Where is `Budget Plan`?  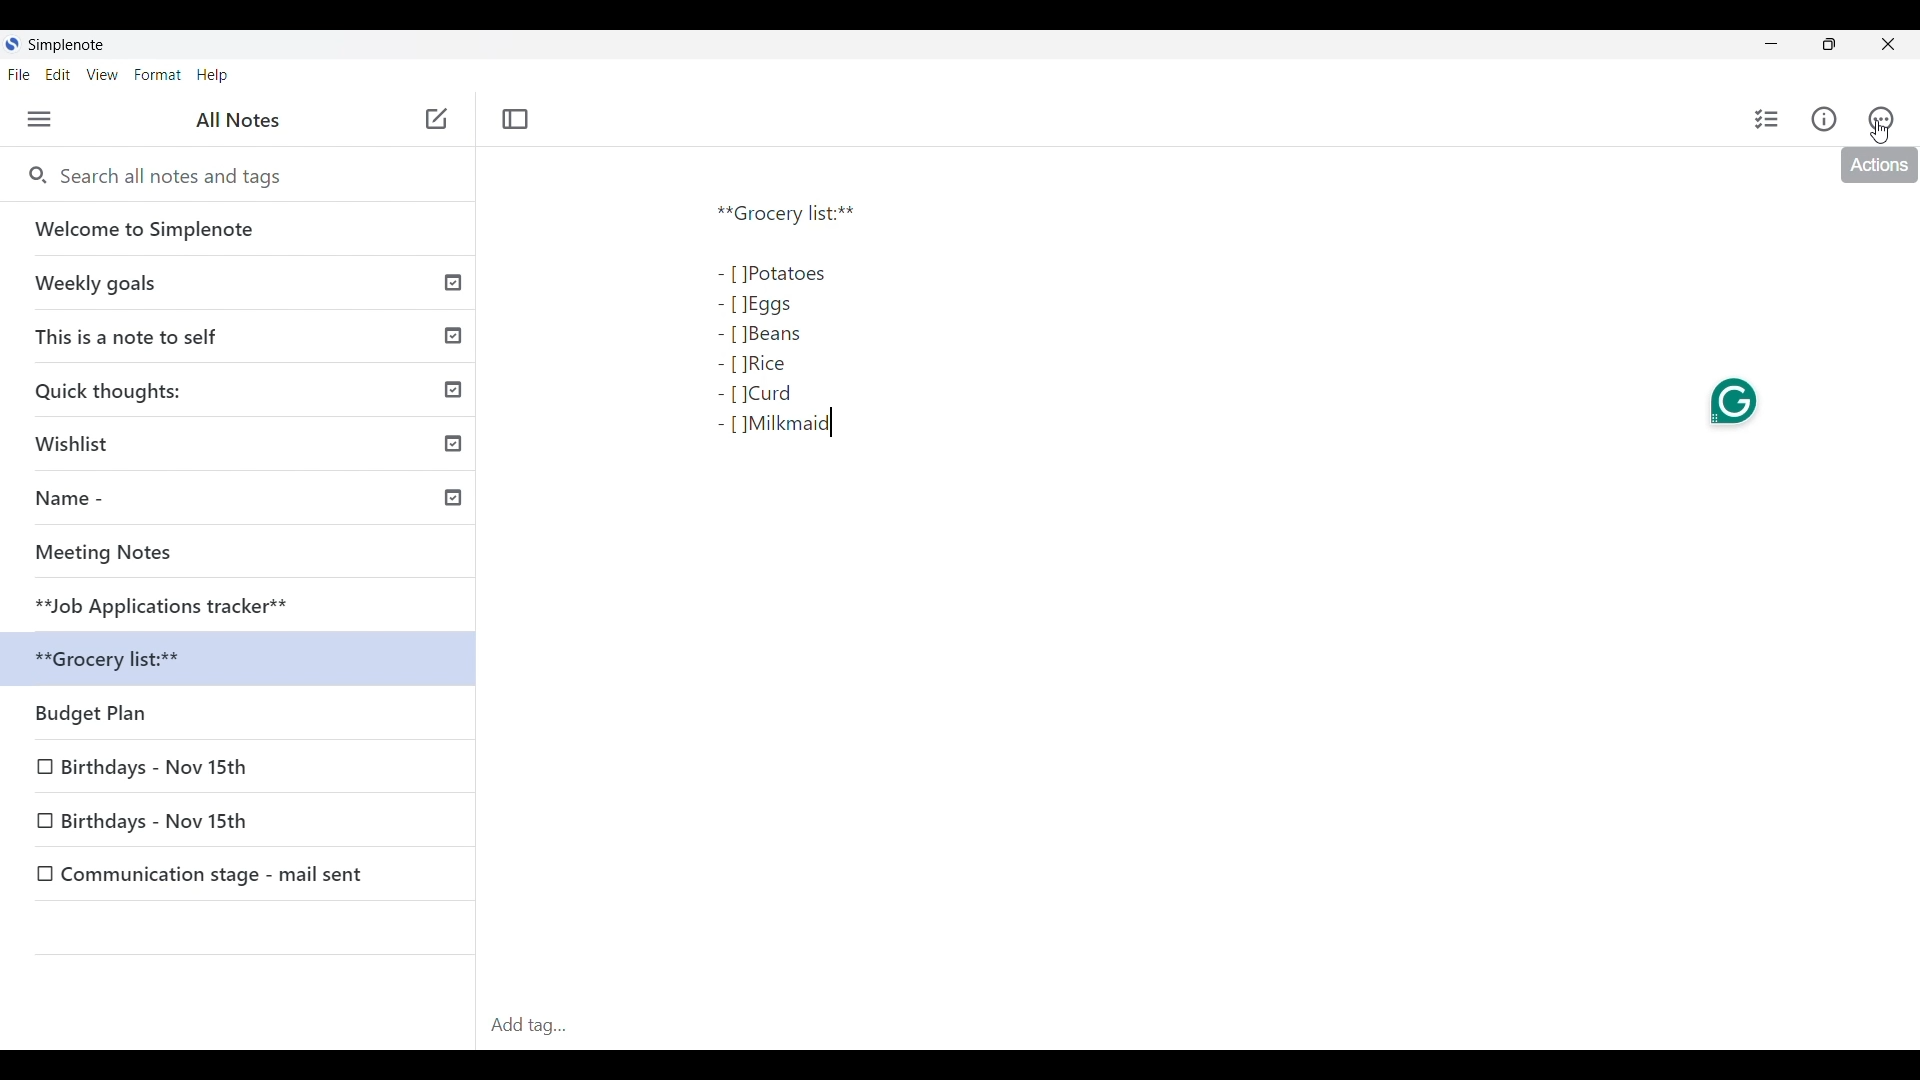
Budget Plan is located at coordinates (244, 716).